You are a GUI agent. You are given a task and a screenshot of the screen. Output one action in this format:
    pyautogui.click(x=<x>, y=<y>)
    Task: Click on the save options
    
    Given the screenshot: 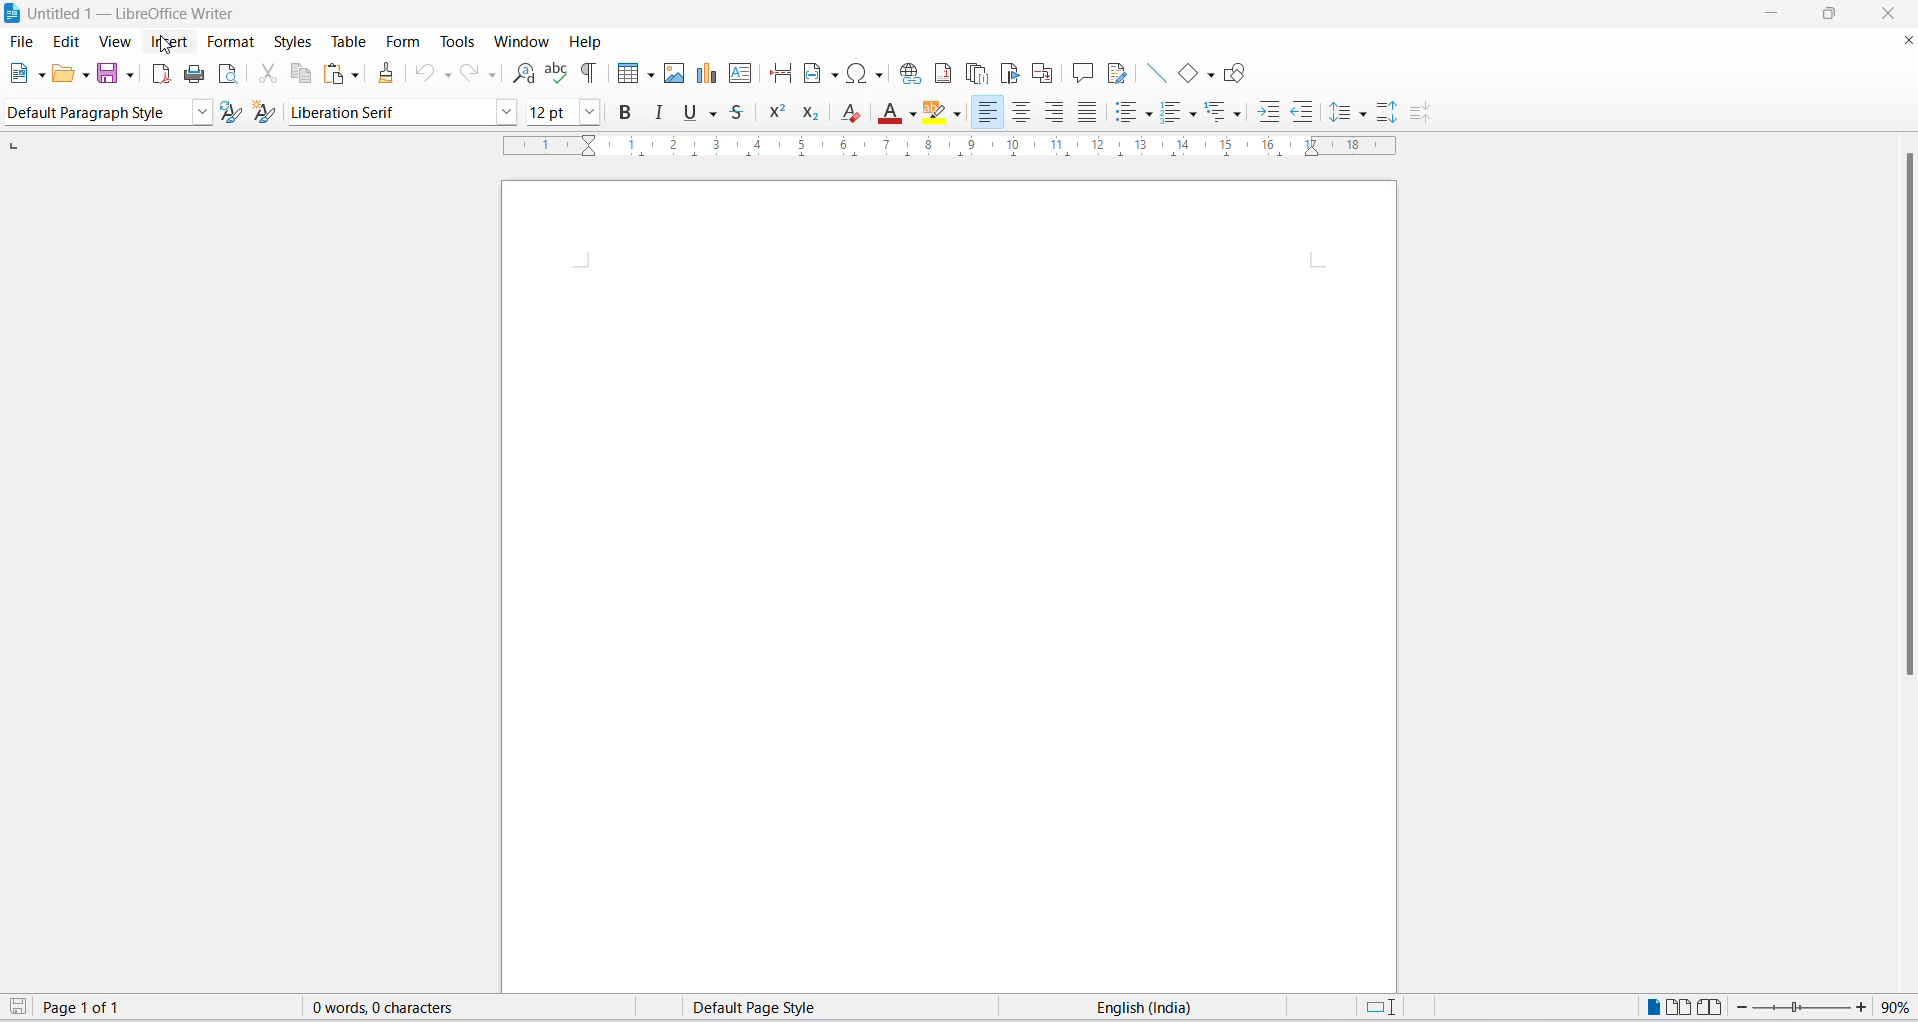 What is the action you would take?
    pyautogui.click(x=129, y=75)
    